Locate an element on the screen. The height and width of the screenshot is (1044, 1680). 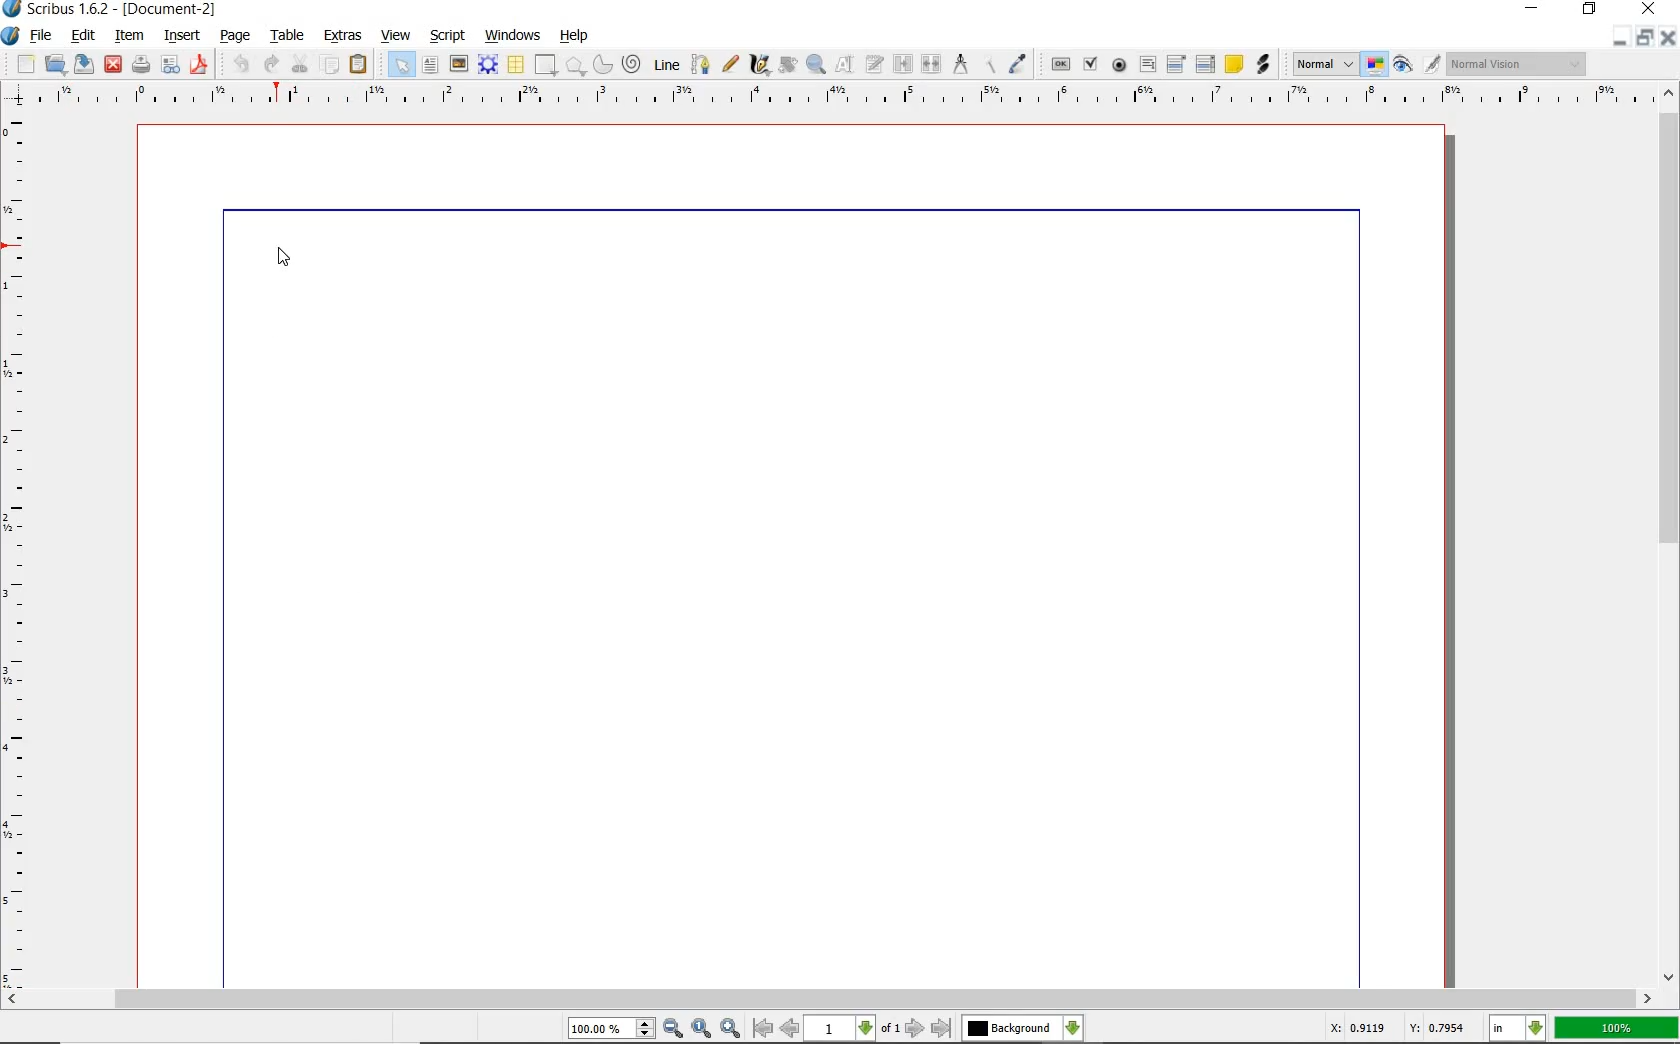
page is located at coordinates (238, 38).